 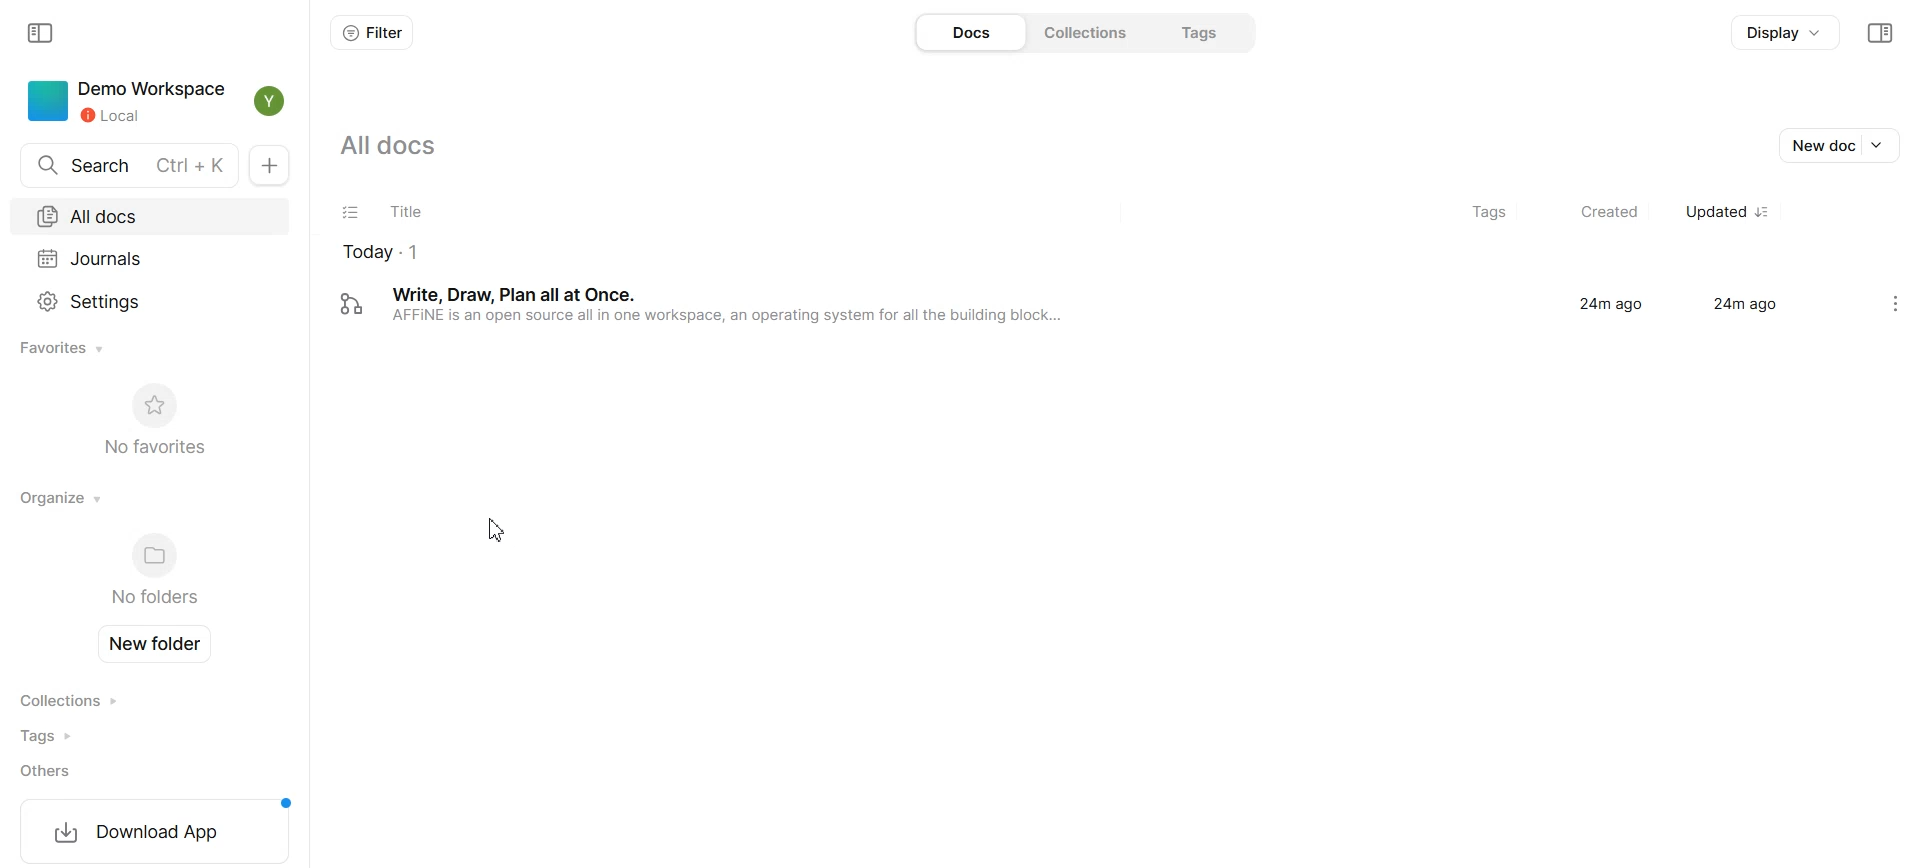 What do you see at coordinates (62, 497) in the screenshot?
I see `Organize` at bounding box center [62, 497].